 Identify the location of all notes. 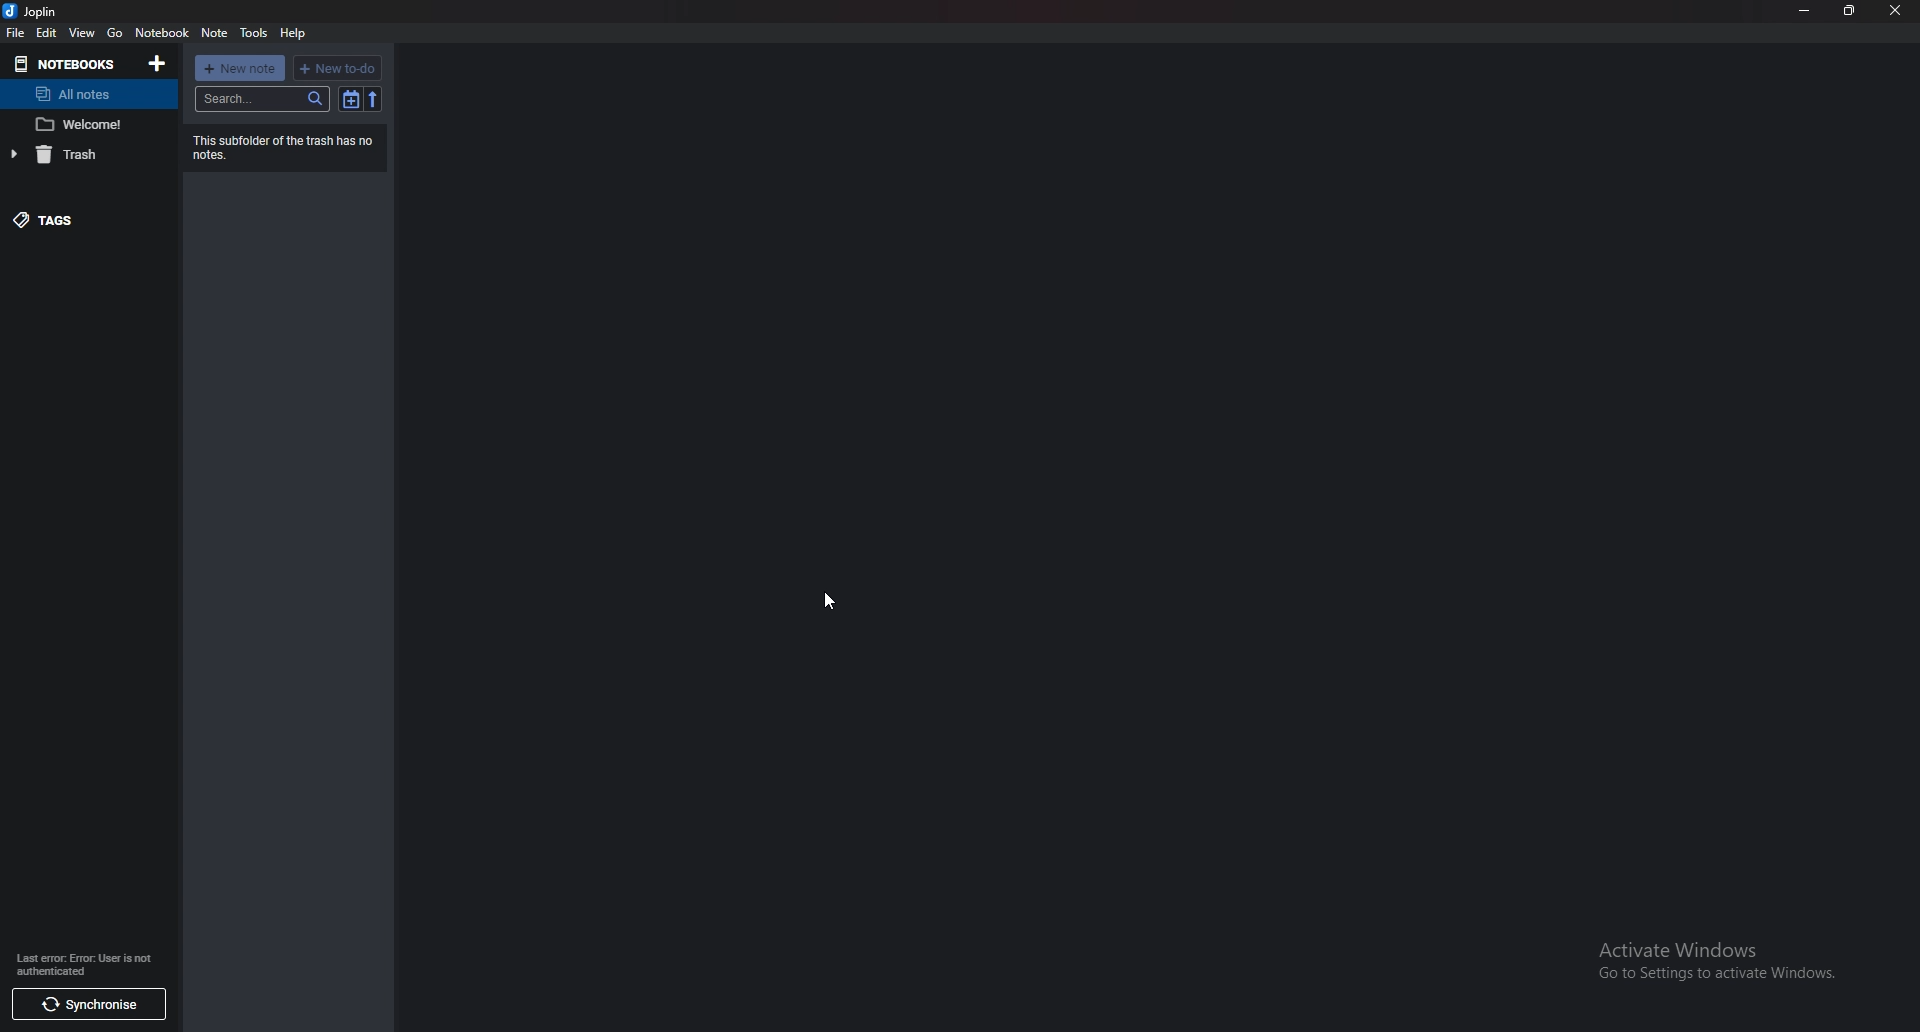
(82, 94).